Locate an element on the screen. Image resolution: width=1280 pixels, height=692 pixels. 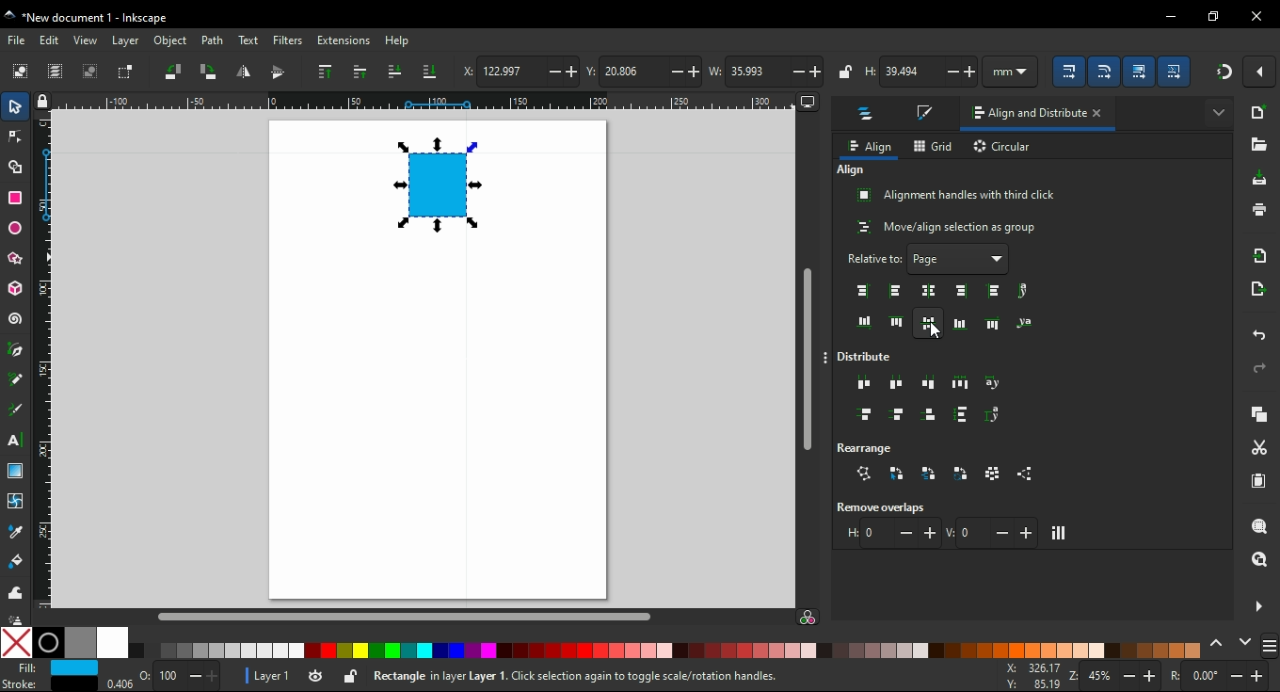
distribute horizontally with even spacing between centers is located at coordinates (897, 383).